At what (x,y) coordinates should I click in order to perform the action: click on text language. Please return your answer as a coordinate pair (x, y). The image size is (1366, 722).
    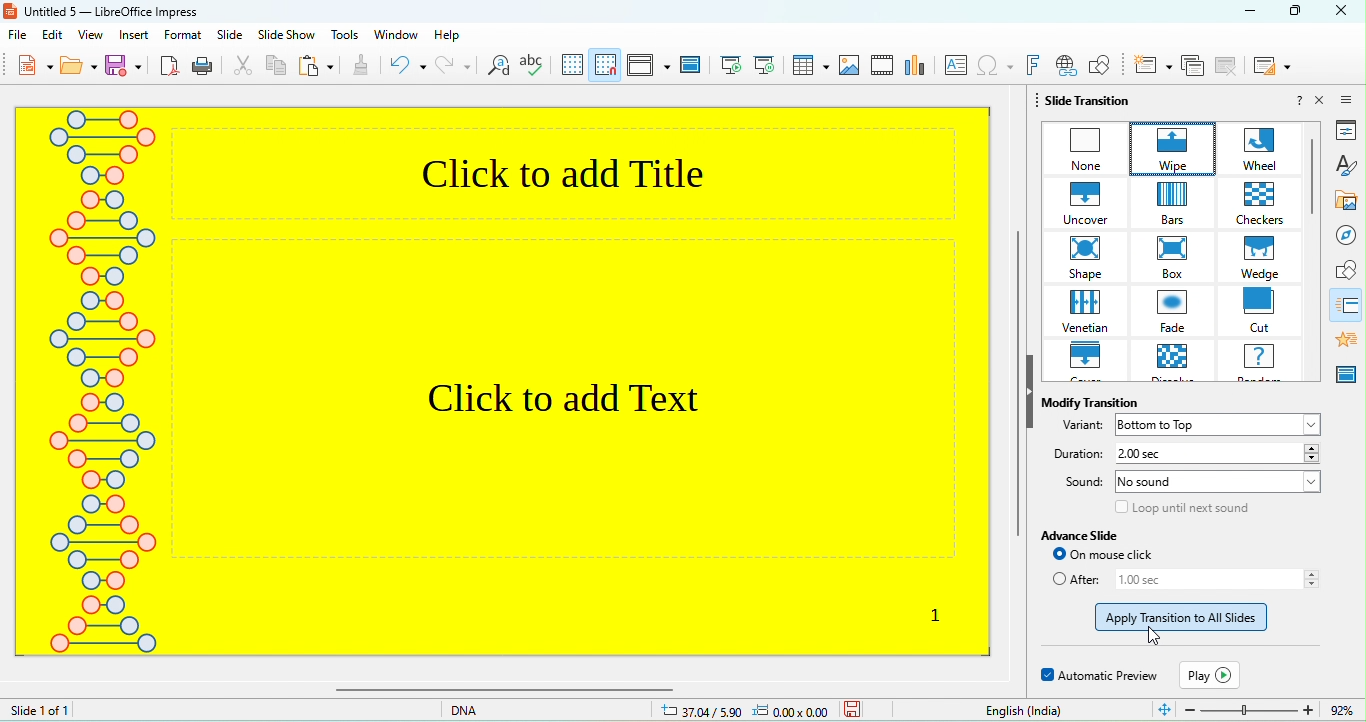
    Looking at the image, I should click on (1021, 710).